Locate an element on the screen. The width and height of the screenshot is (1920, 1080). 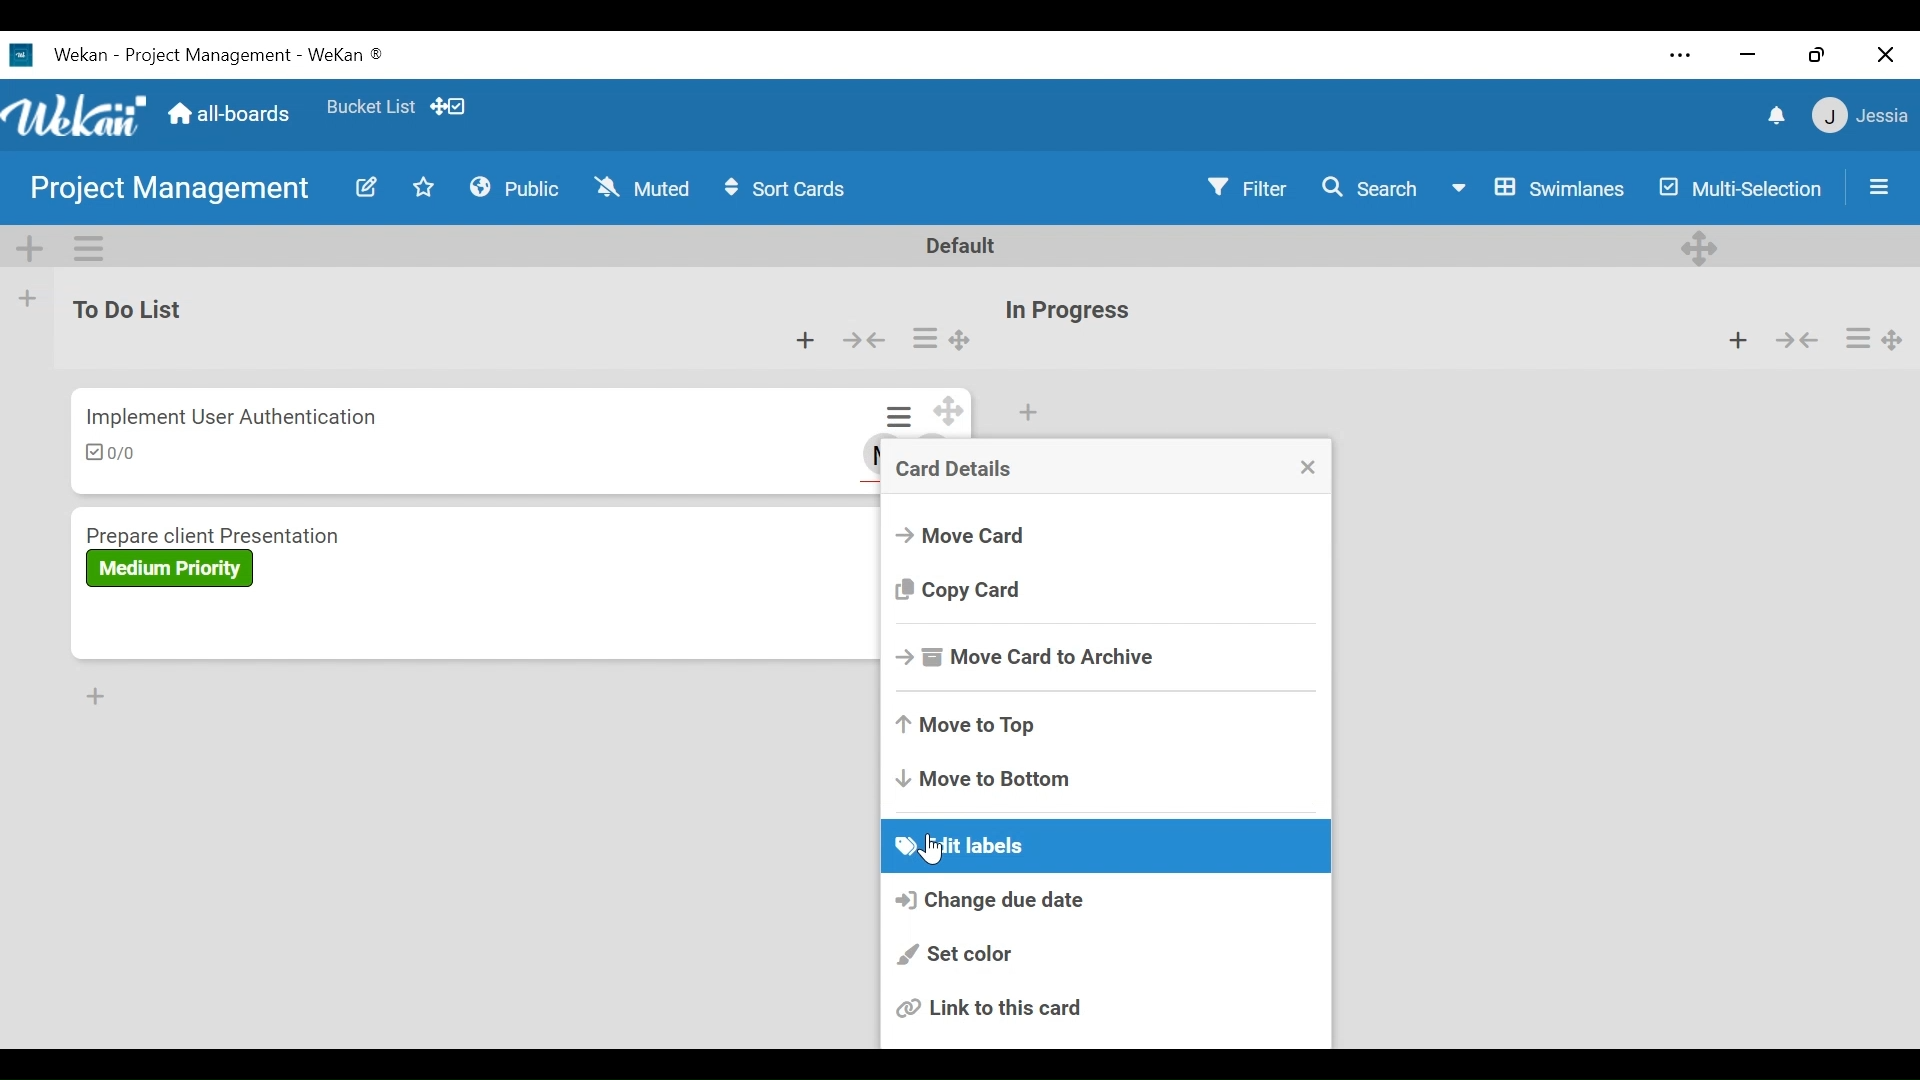
Link this card is located at coordinates (988, 1007).